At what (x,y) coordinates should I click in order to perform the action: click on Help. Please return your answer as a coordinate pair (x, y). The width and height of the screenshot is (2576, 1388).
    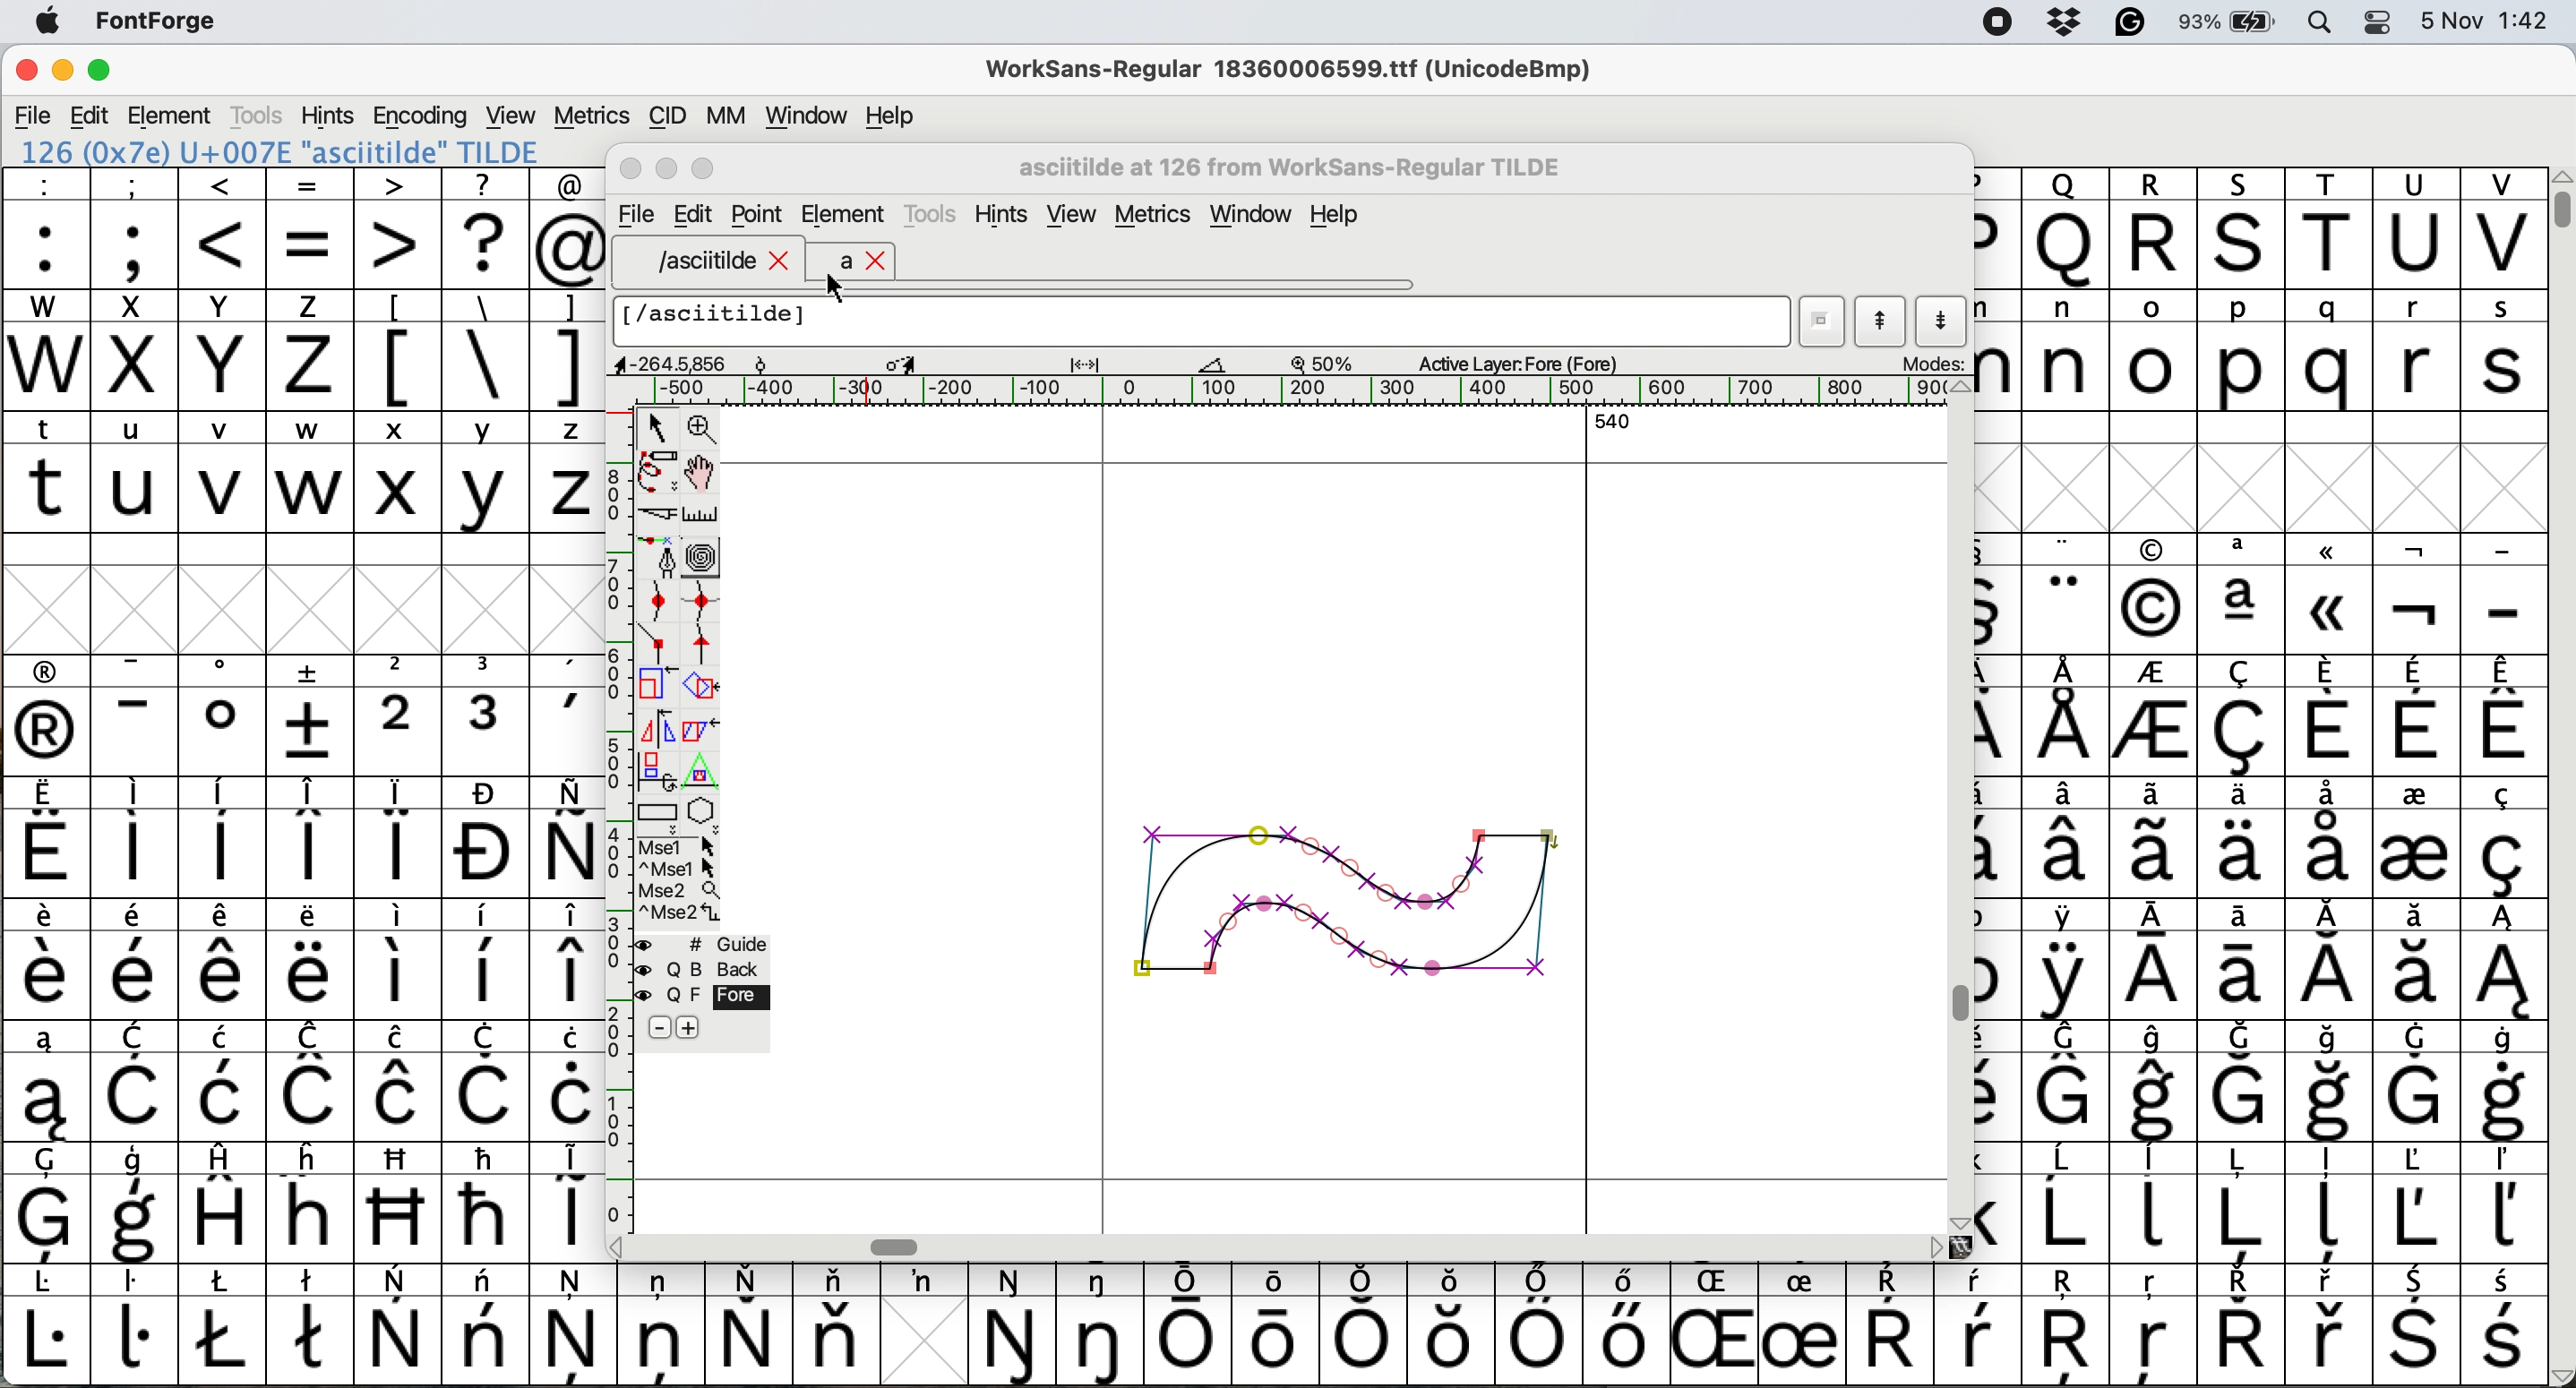
    Looking at the image, I should click on (1334, 217).